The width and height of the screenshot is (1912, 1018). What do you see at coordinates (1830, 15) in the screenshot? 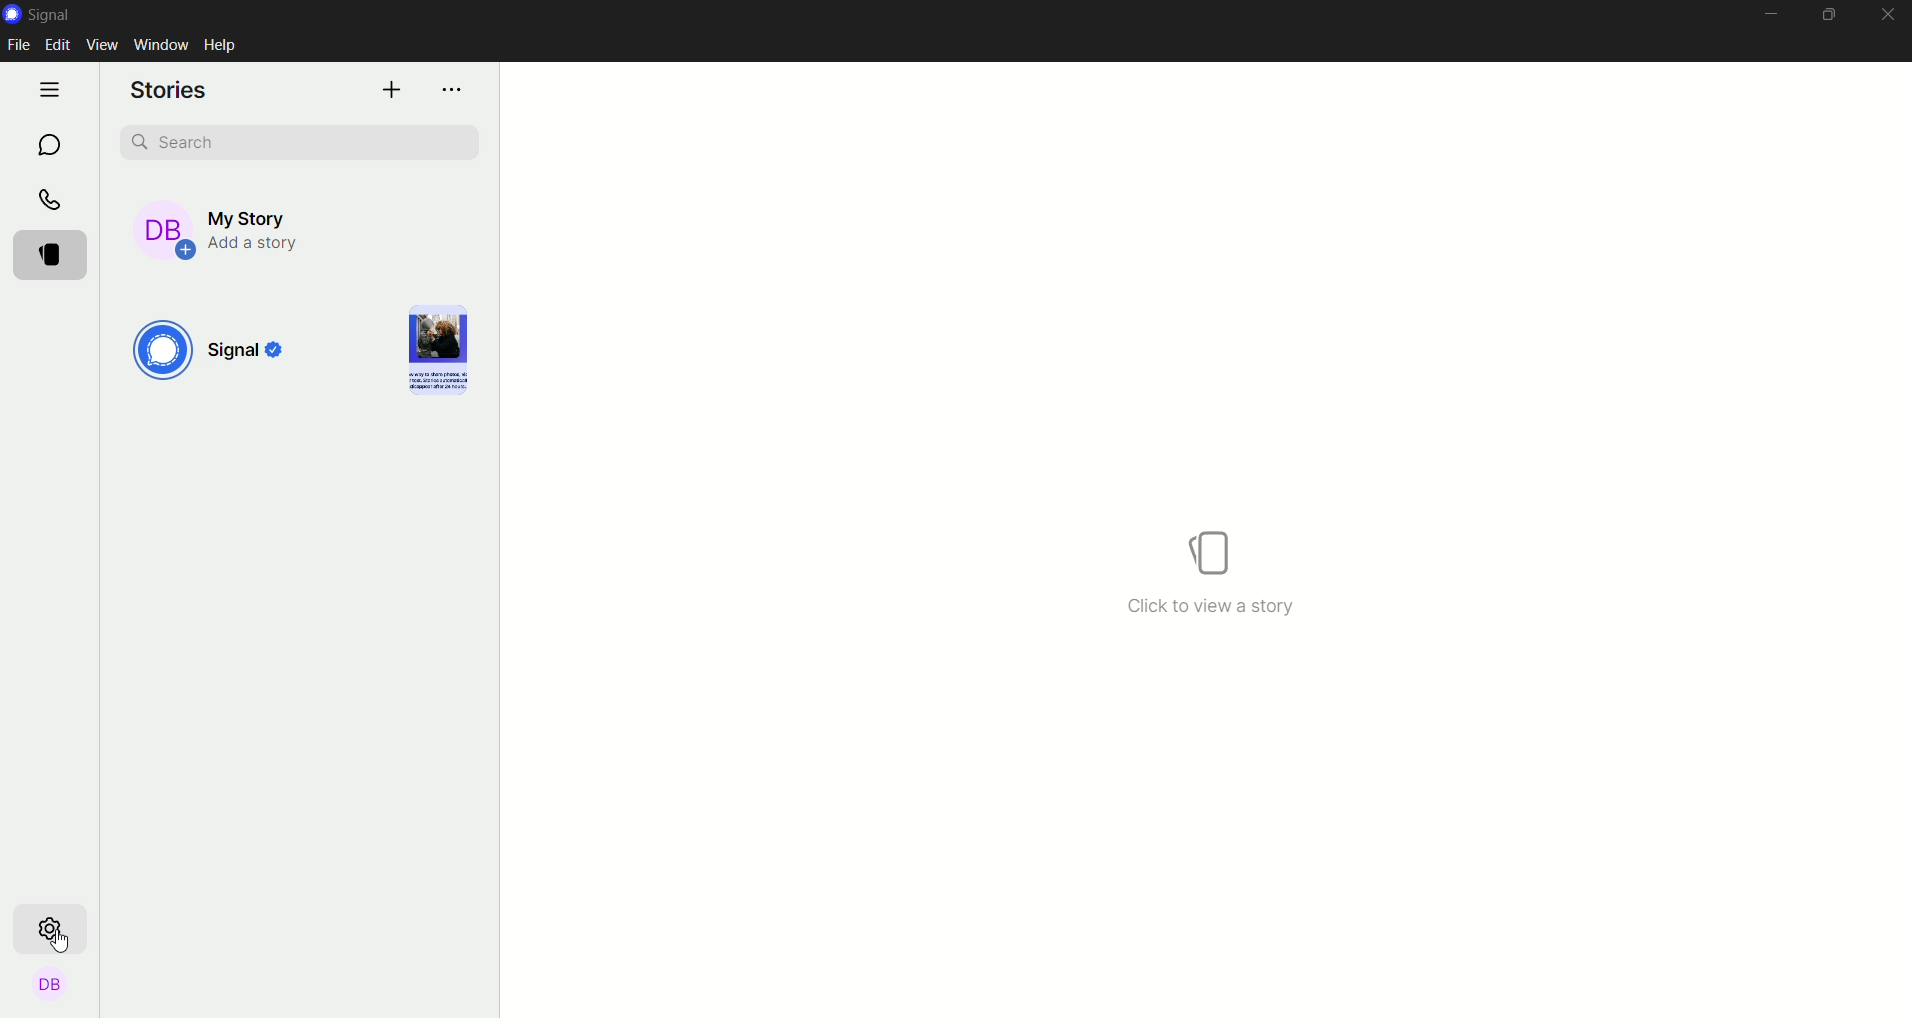
I see `minimize maximize` at bounding box center [1830, 15].